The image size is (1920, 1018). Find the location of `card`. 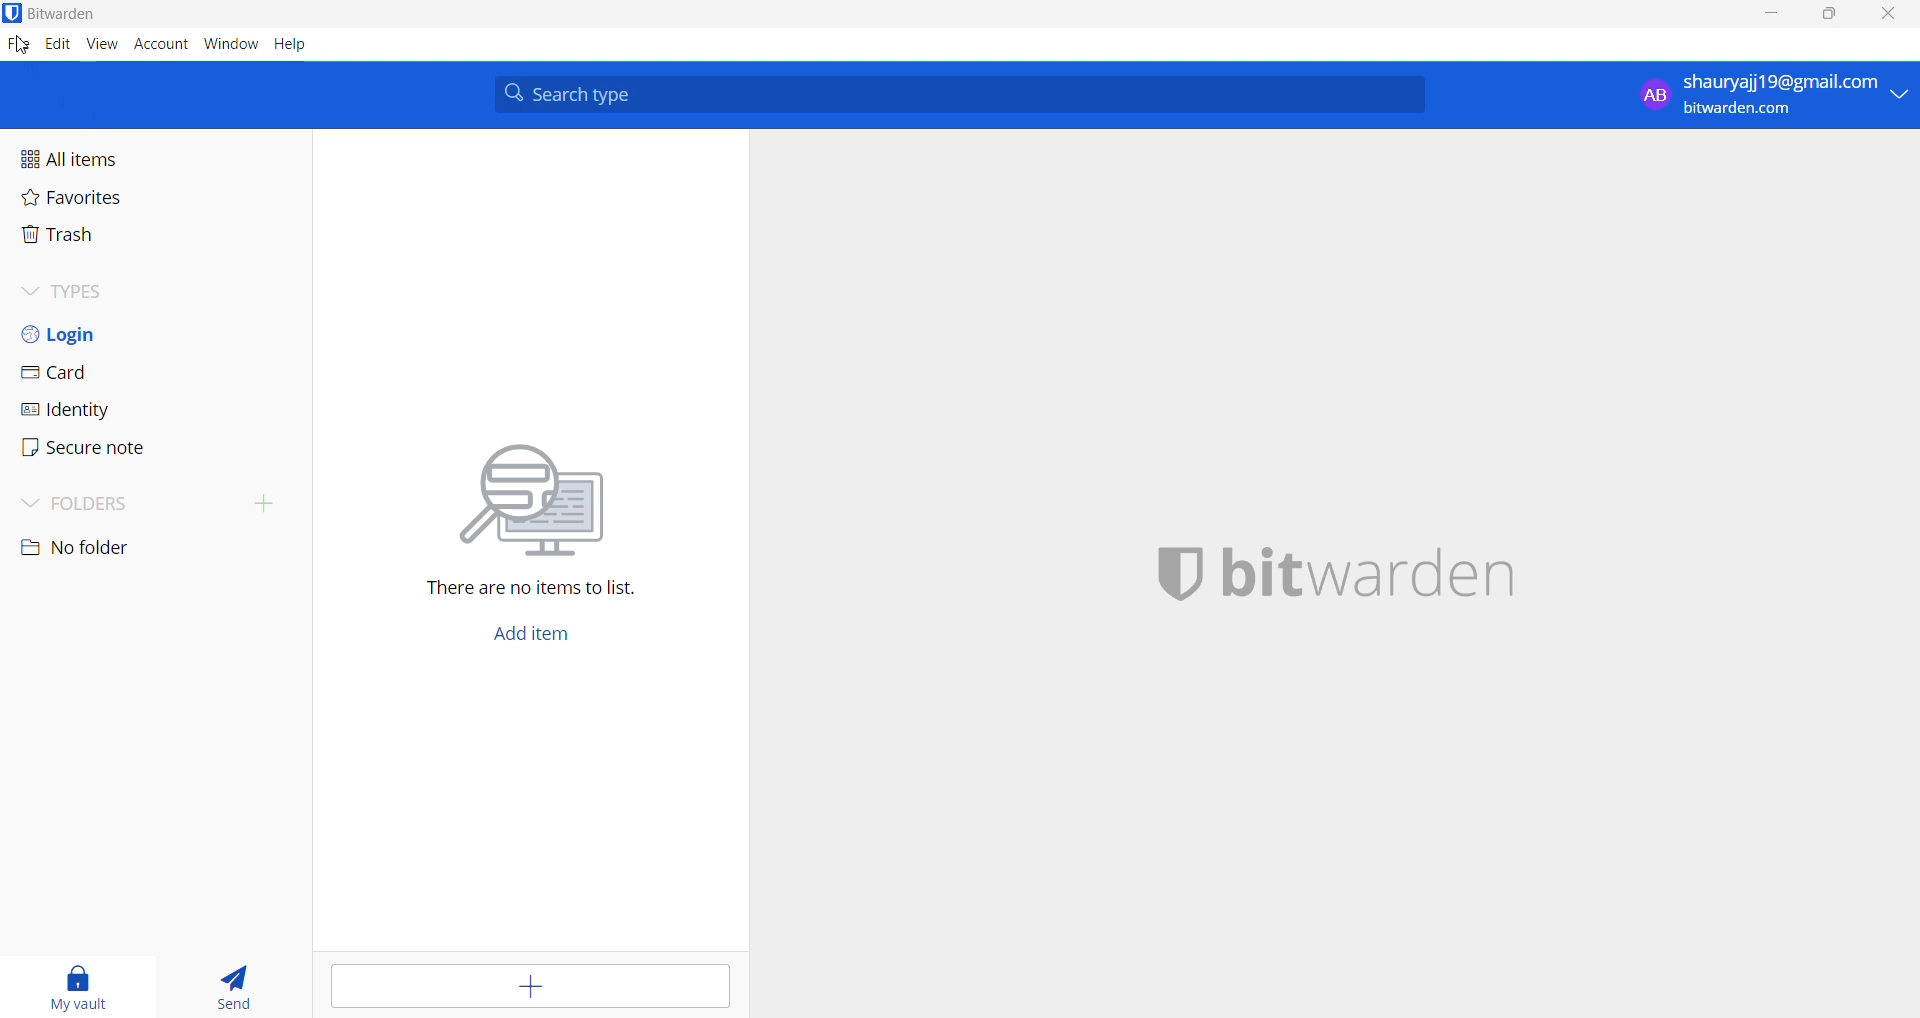

card is located at coordinates (159, 370).